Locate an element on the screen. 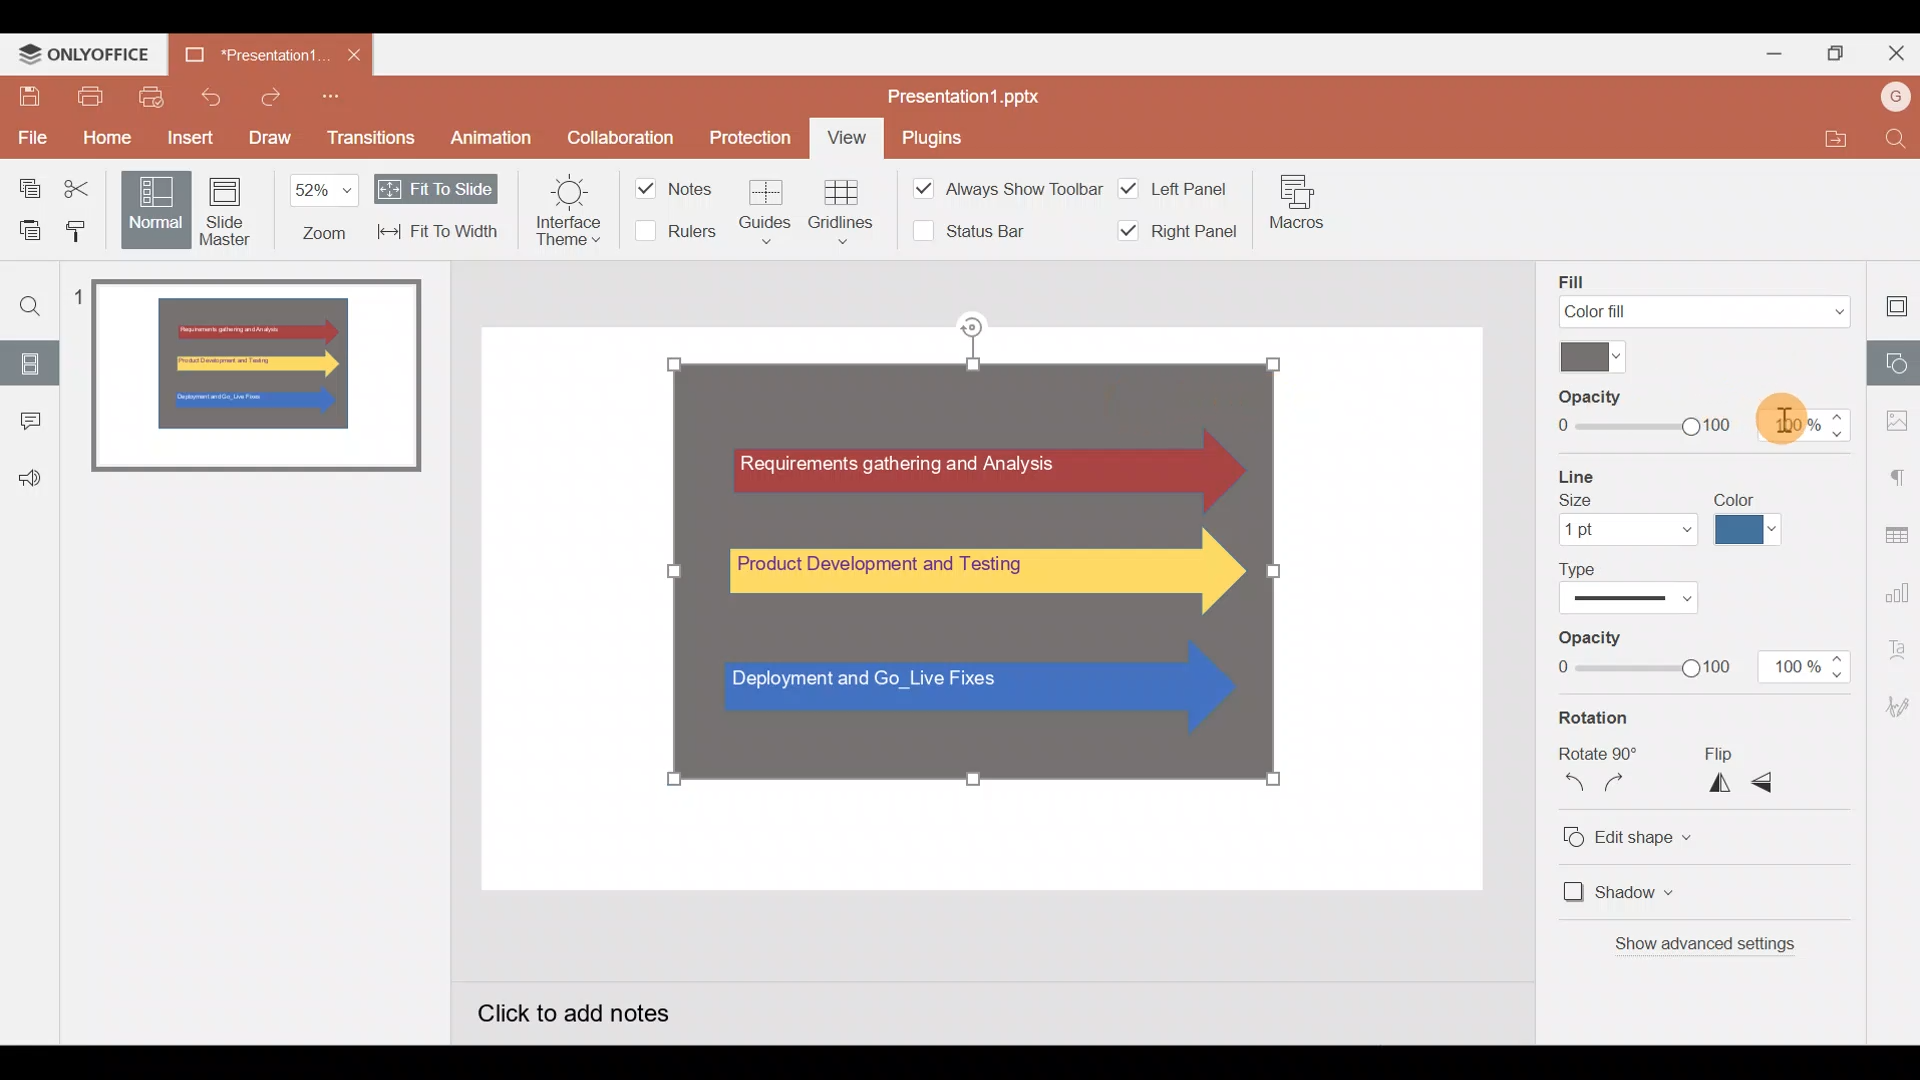 The image size is (1920, 1080). Undo is located at coordinates (214, 95).